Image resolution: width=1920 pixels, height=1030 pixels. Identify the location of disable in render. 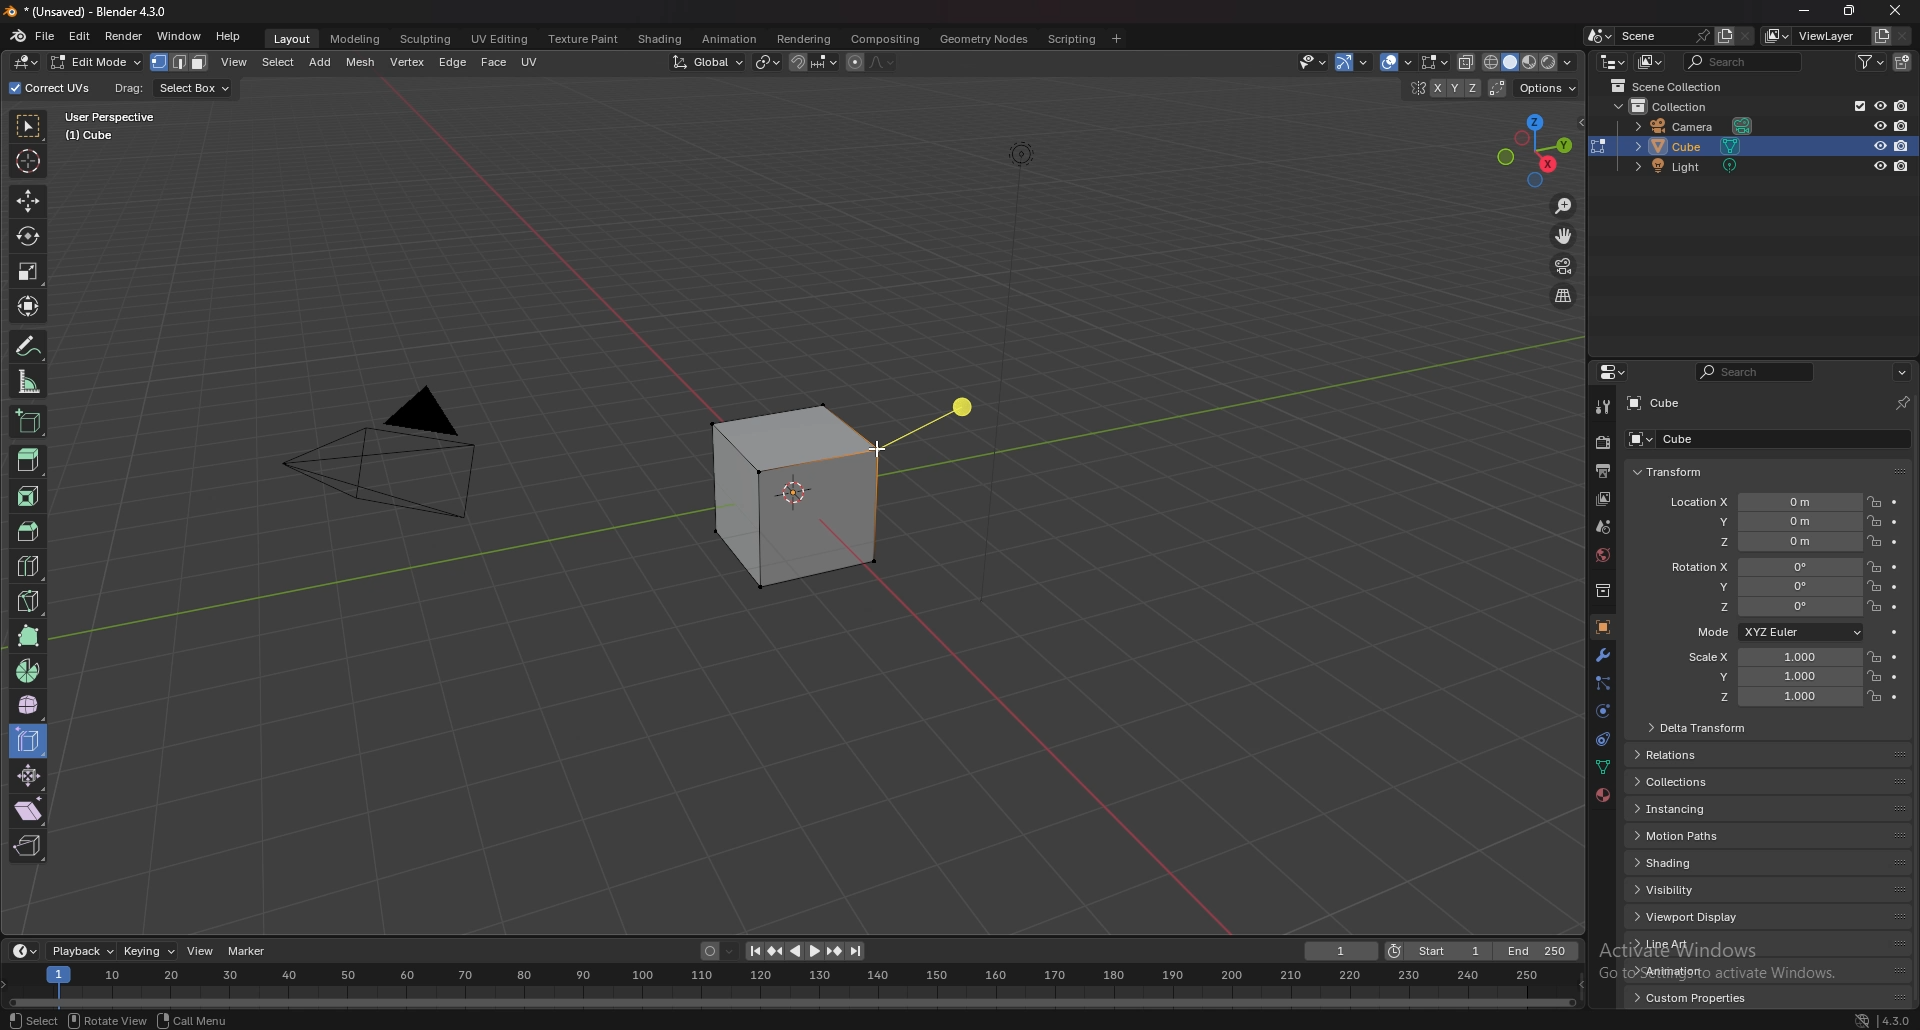
(1901, 125).